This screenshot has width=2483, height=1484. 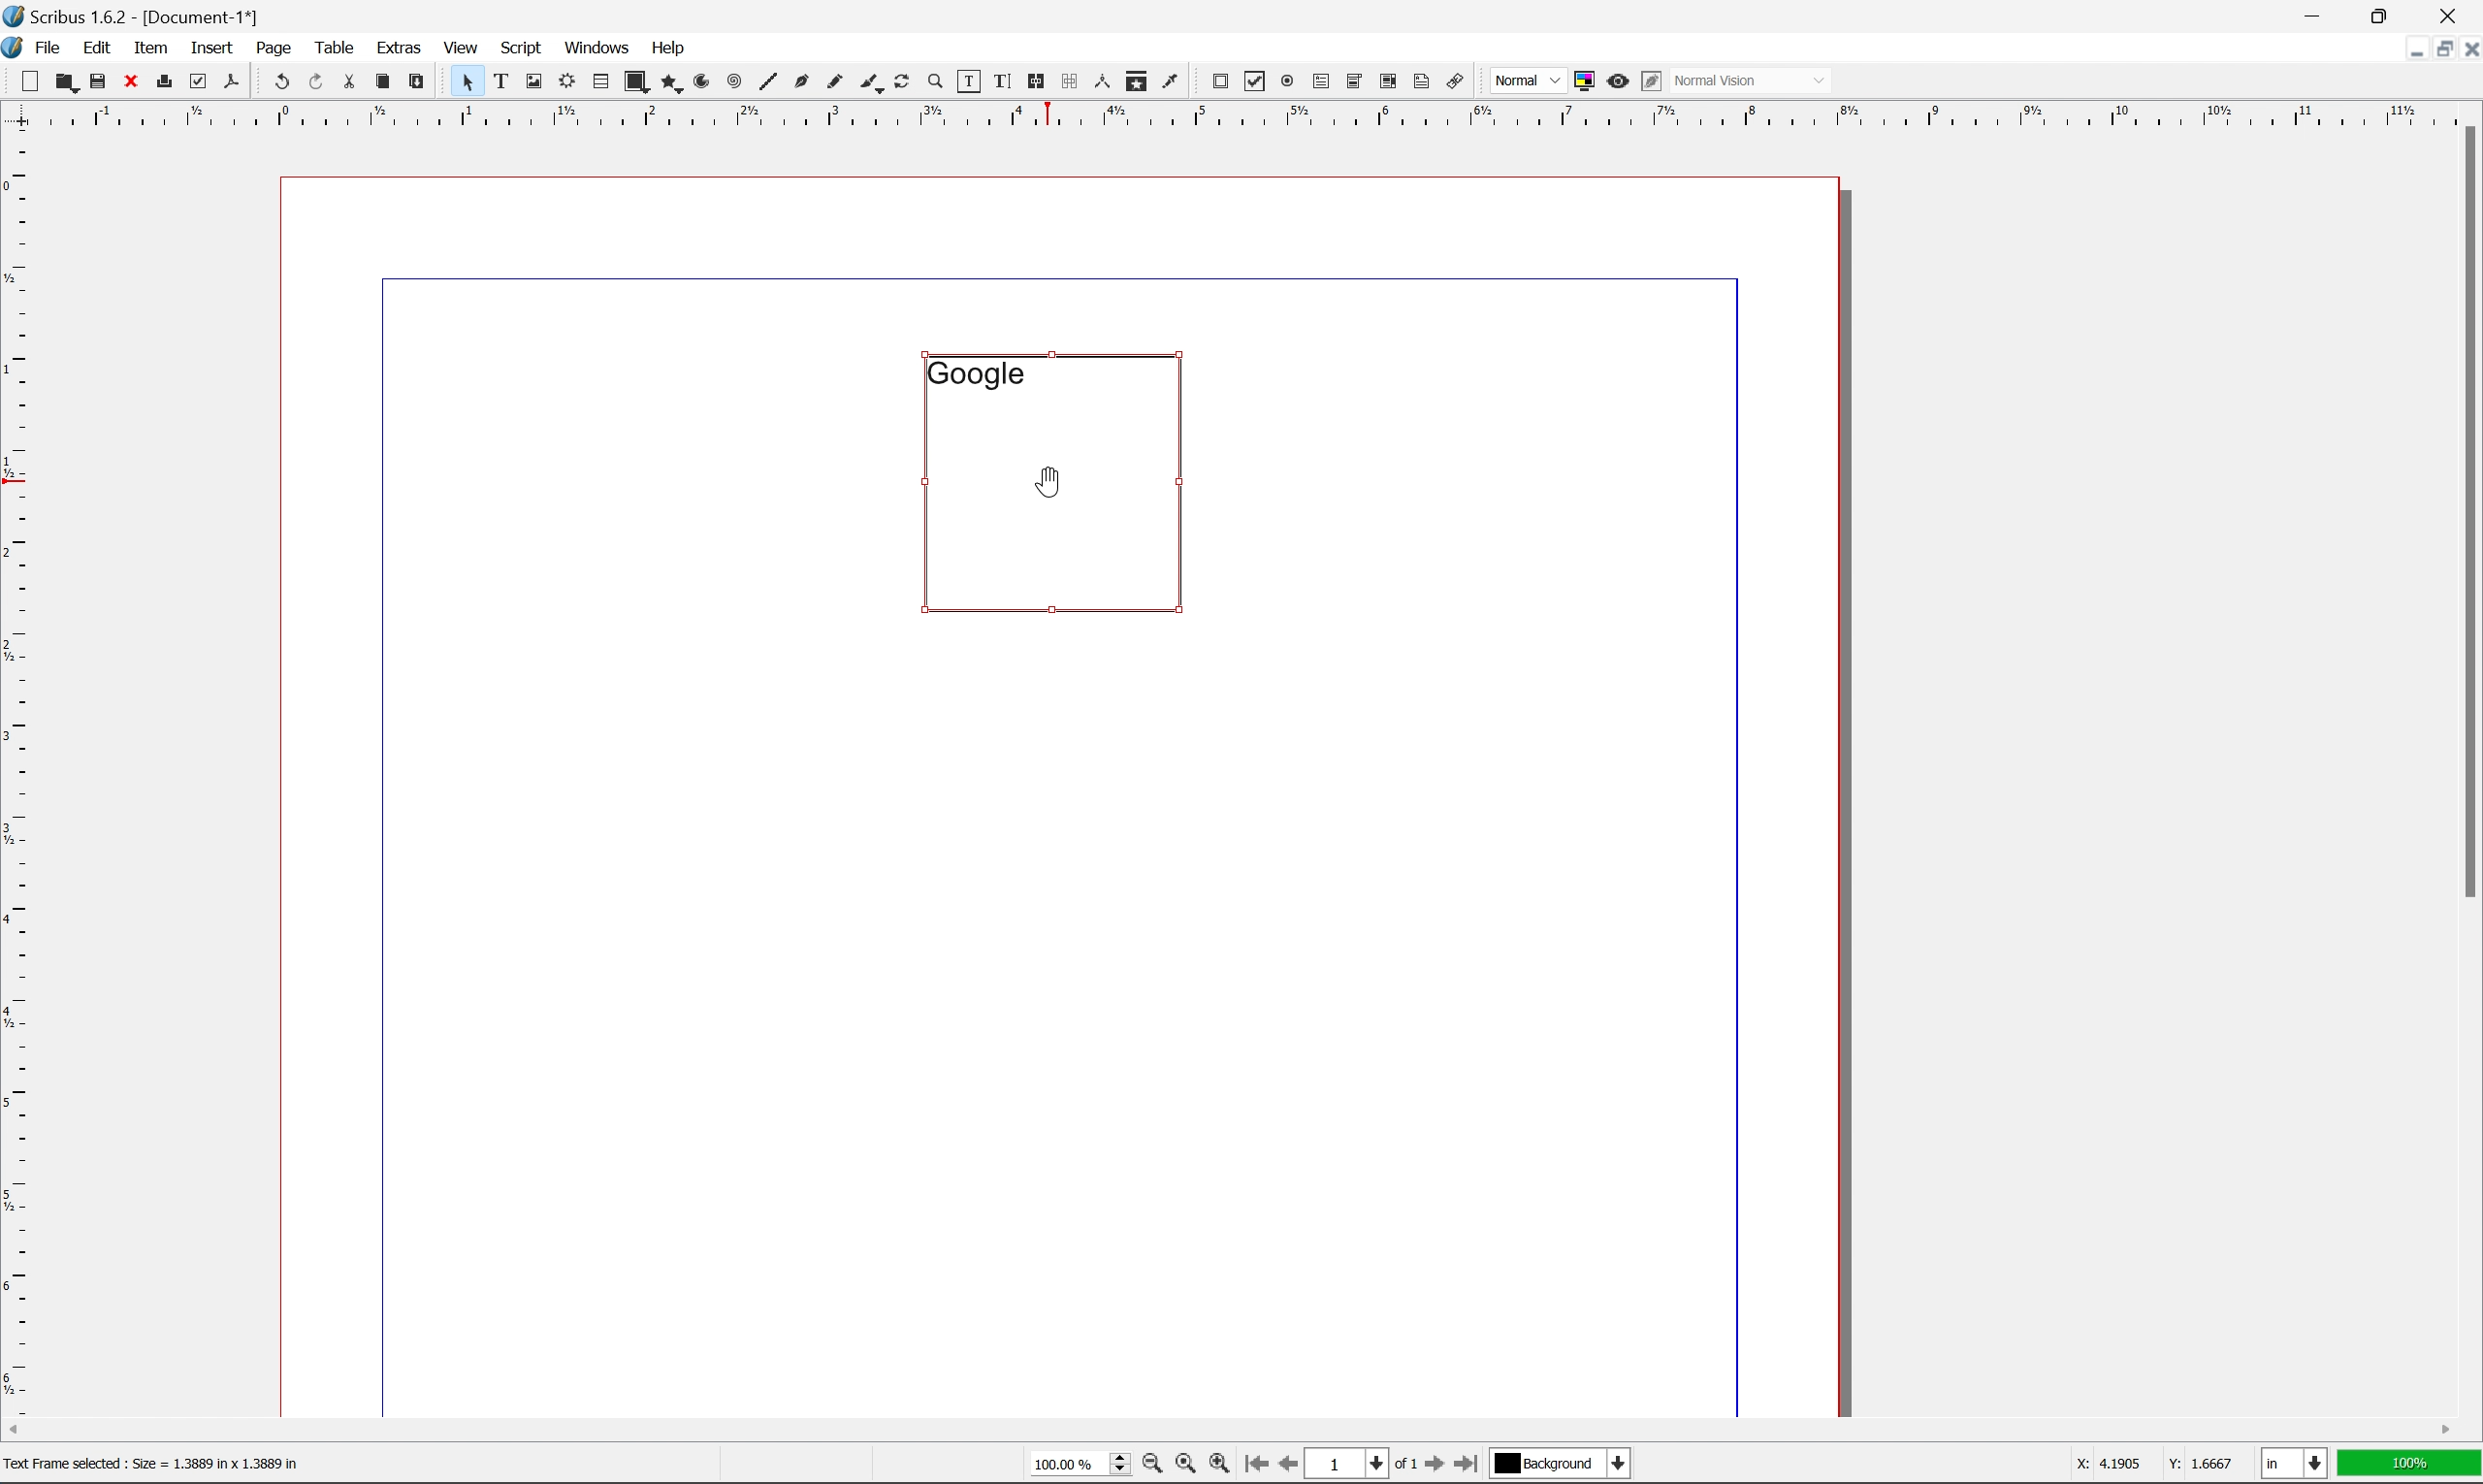 What do you see at coordinates (1387, 84) in the screenshot?
I see `pdf list box` at bounding box center [1387, 84].